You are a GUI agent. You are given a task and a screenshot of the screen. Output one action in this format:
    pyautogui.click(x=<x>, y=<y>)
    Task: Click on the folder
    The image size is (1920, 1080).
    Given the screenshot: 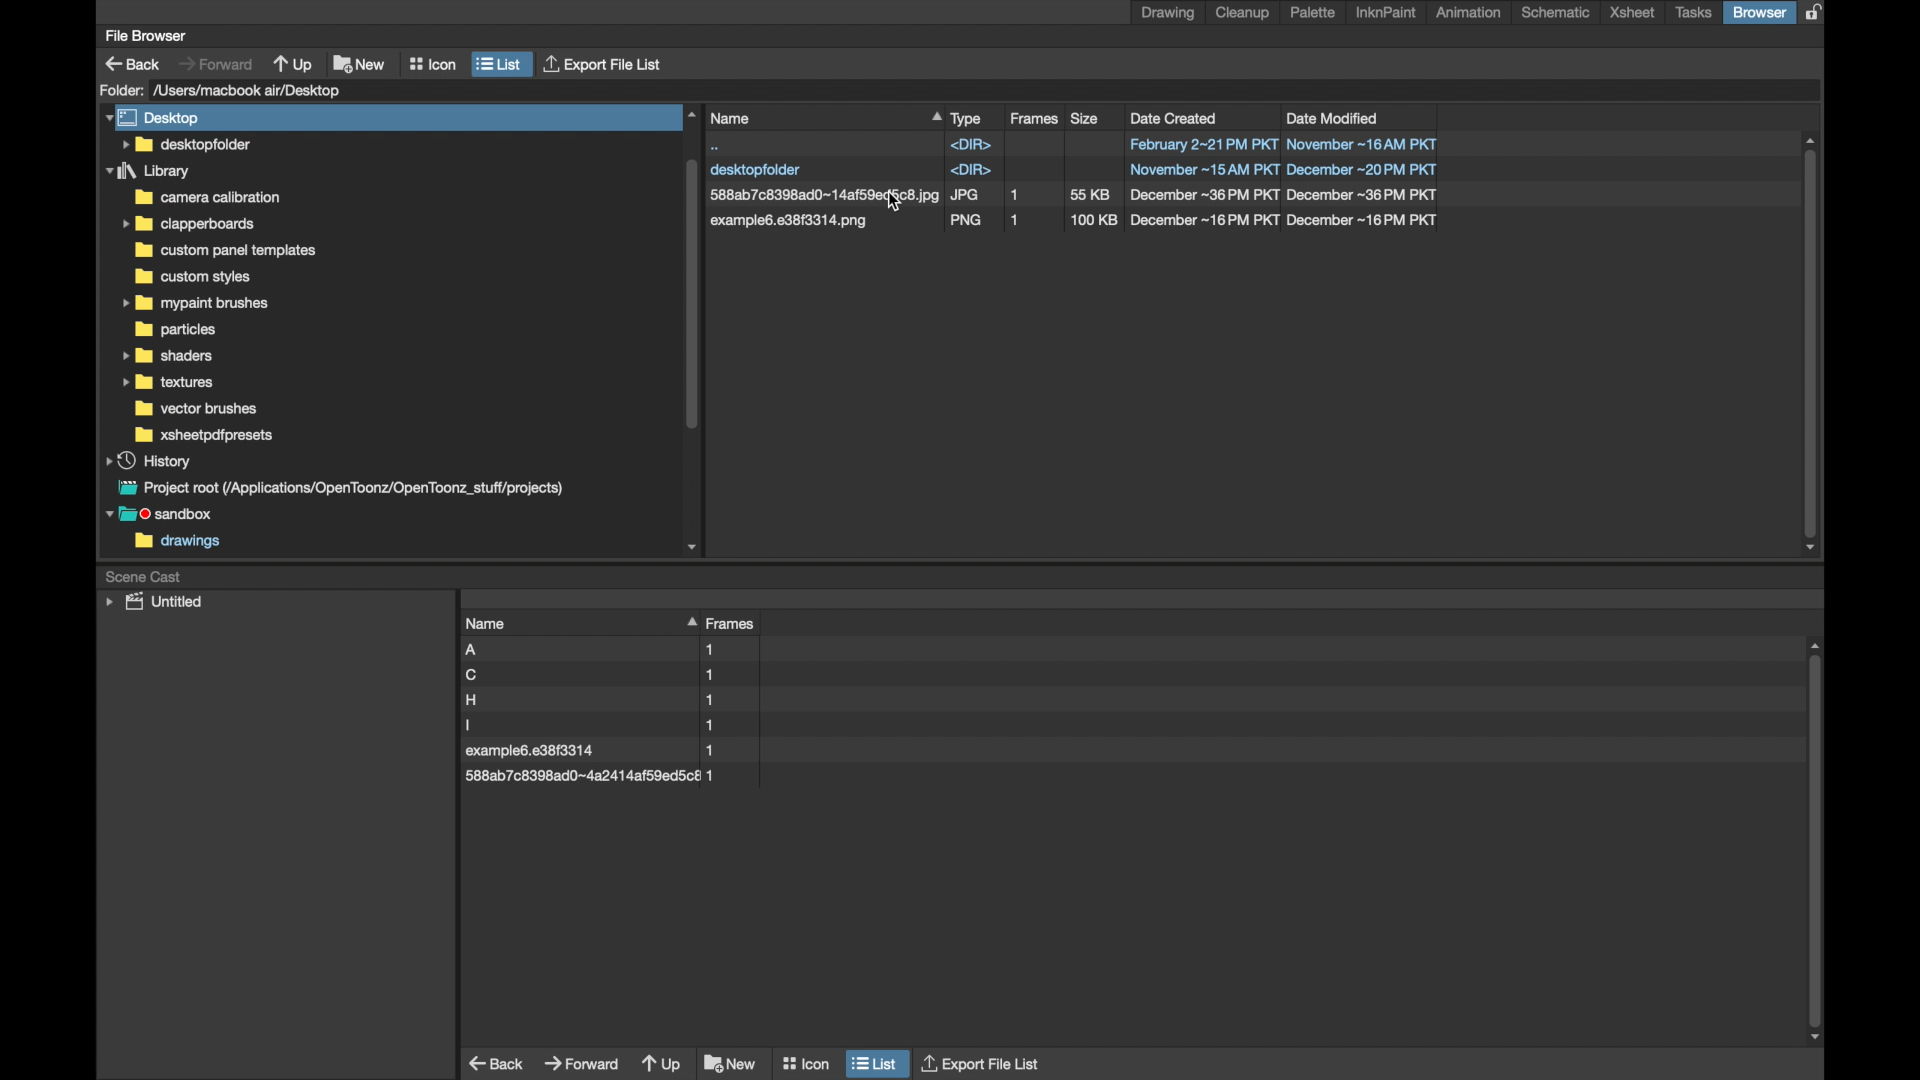 What is the action you would take?
    pyautogui.click(x=121, y=90)
    